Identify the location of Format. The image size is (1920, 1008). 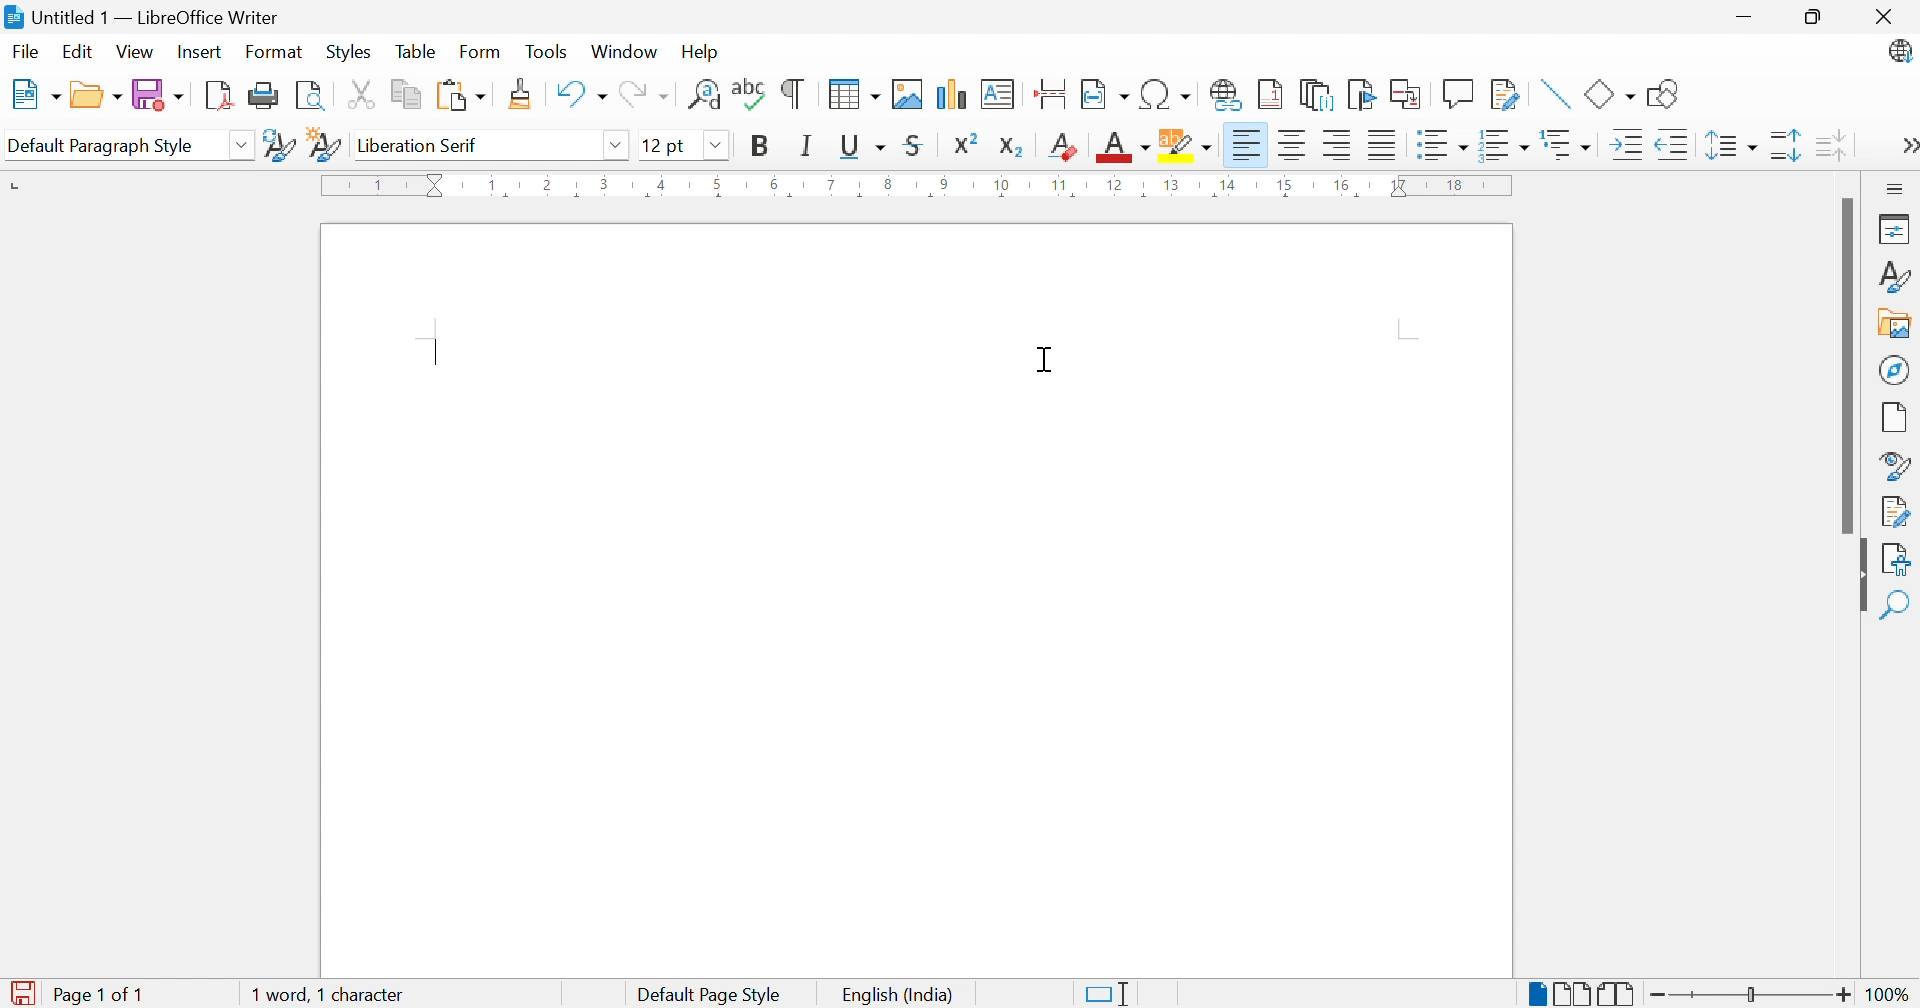
(273, 51).